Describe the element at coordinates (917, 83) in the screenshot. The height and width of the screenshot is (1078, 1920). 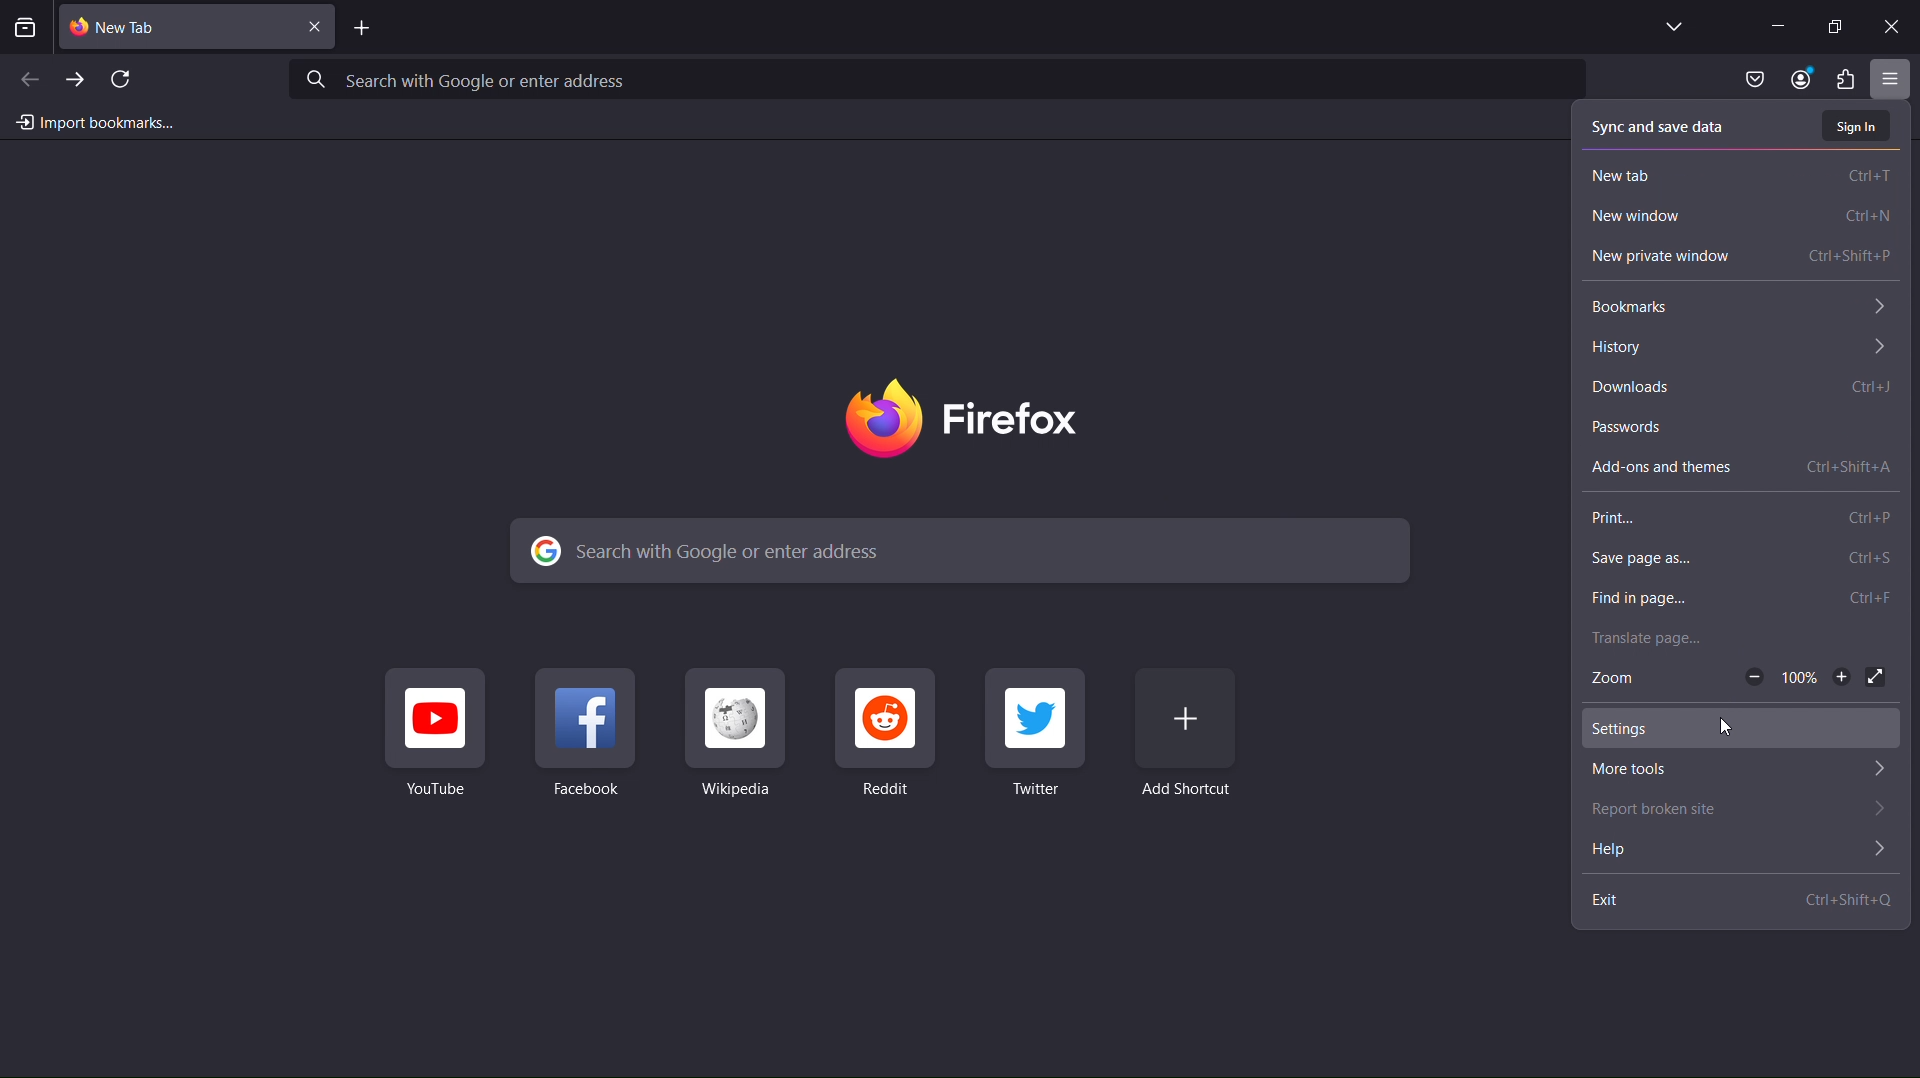
I see `Search with Google or enter address` at that location.